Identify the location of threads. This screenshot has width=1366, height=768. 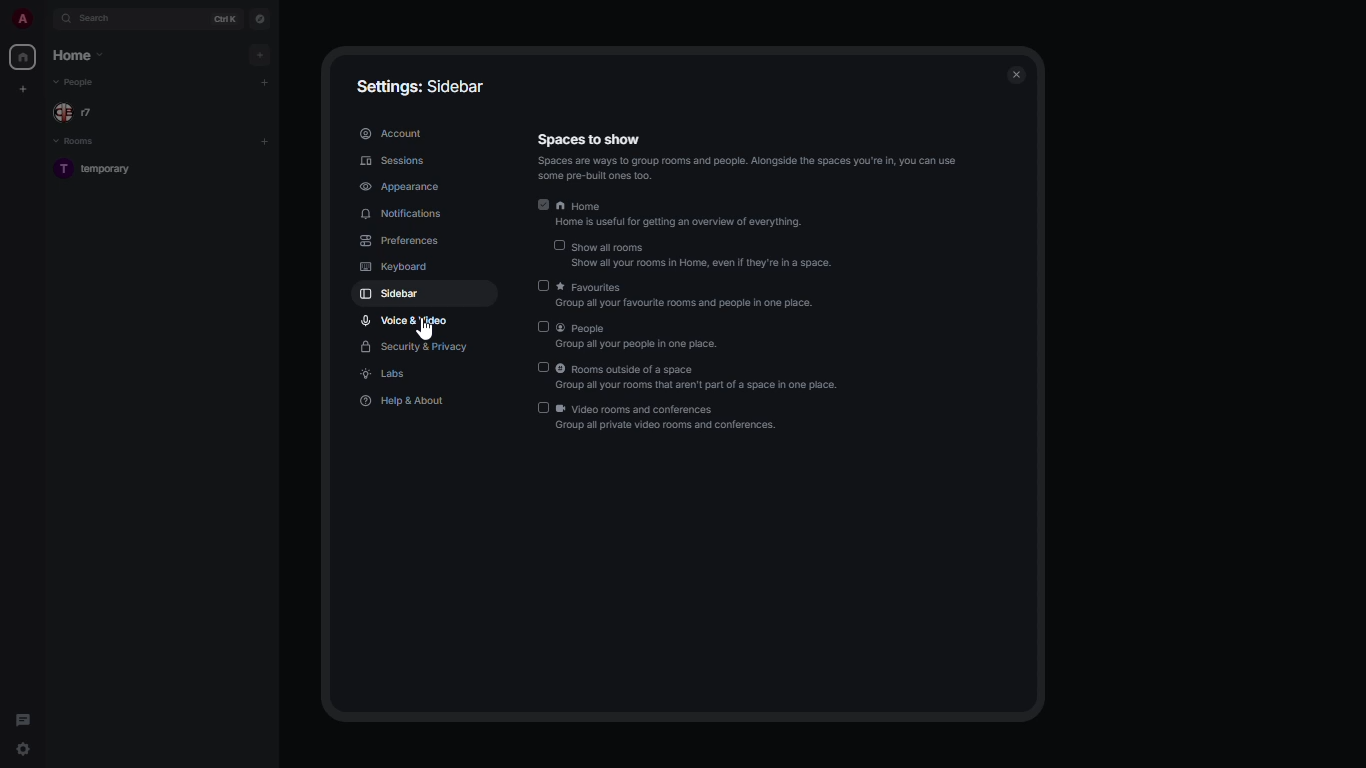
(22, 716).